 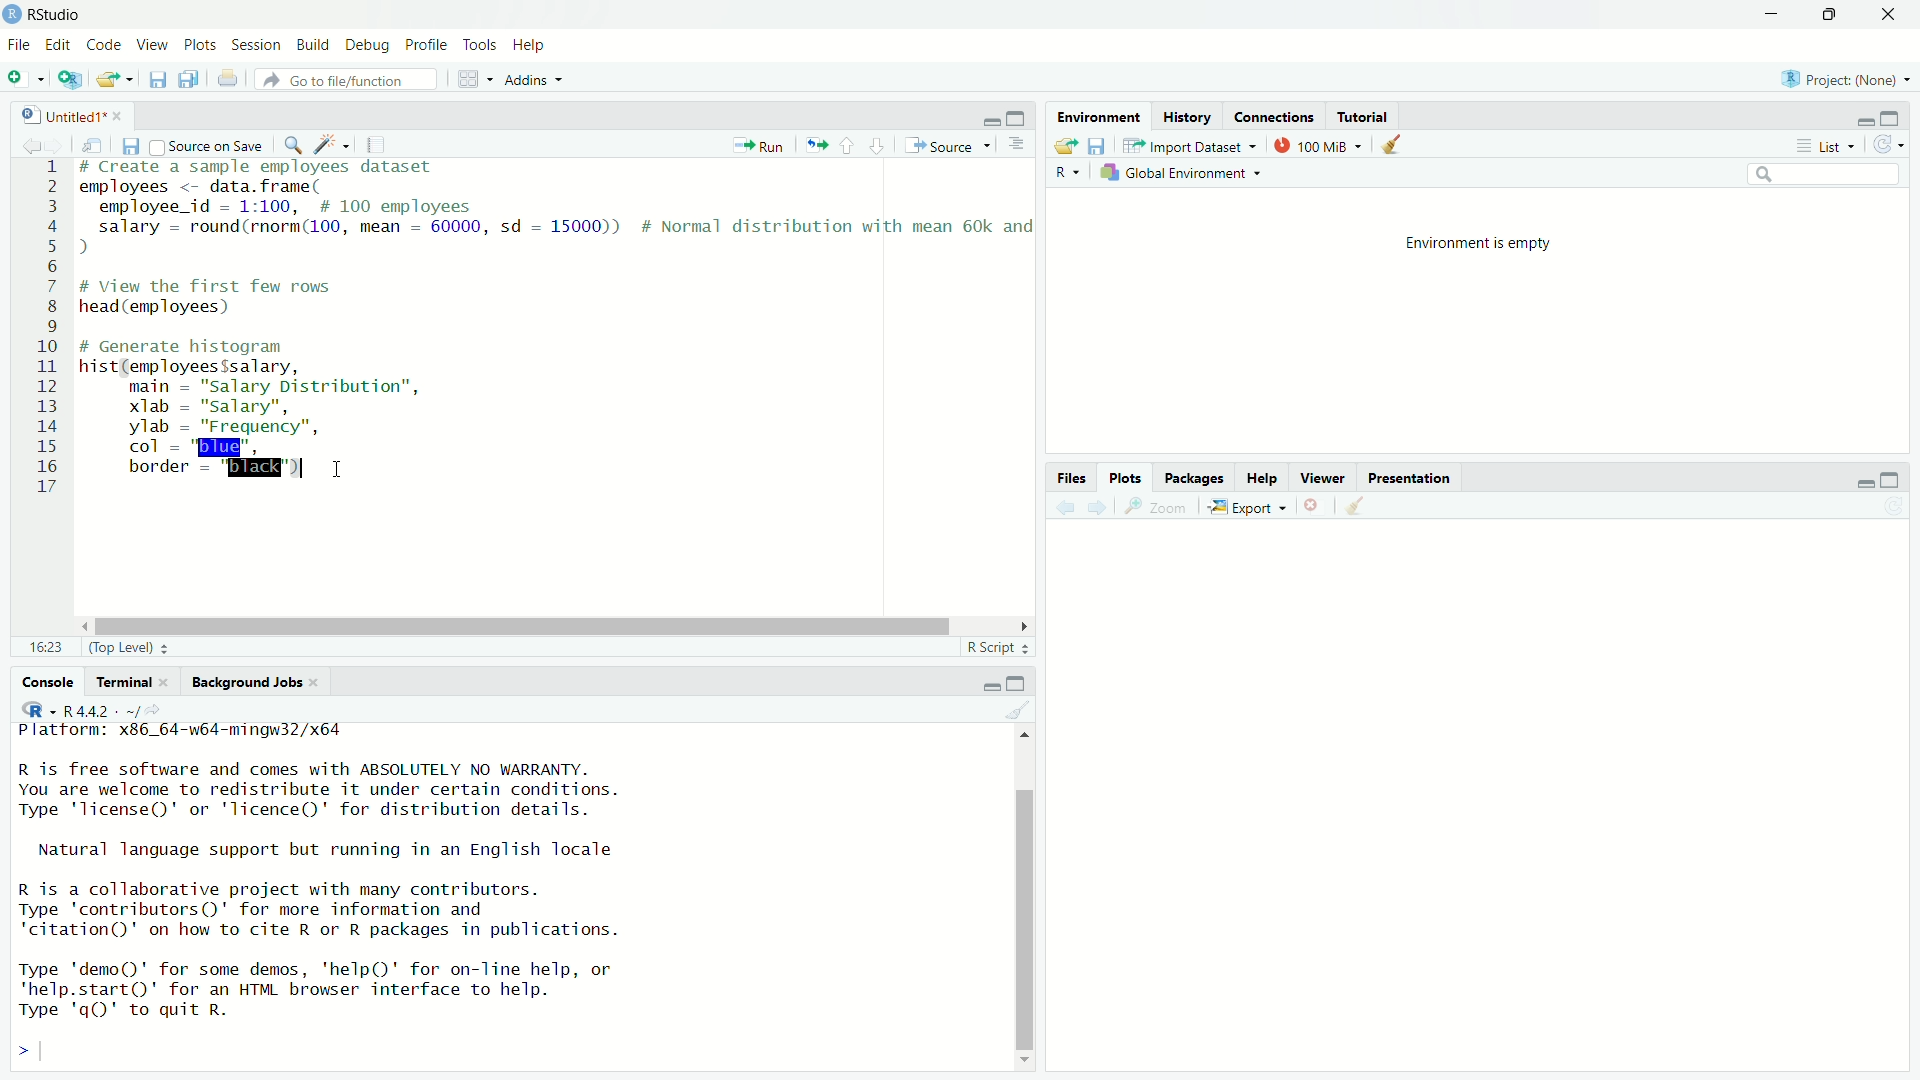 I want to click on open file, so click(x=117, y=79).